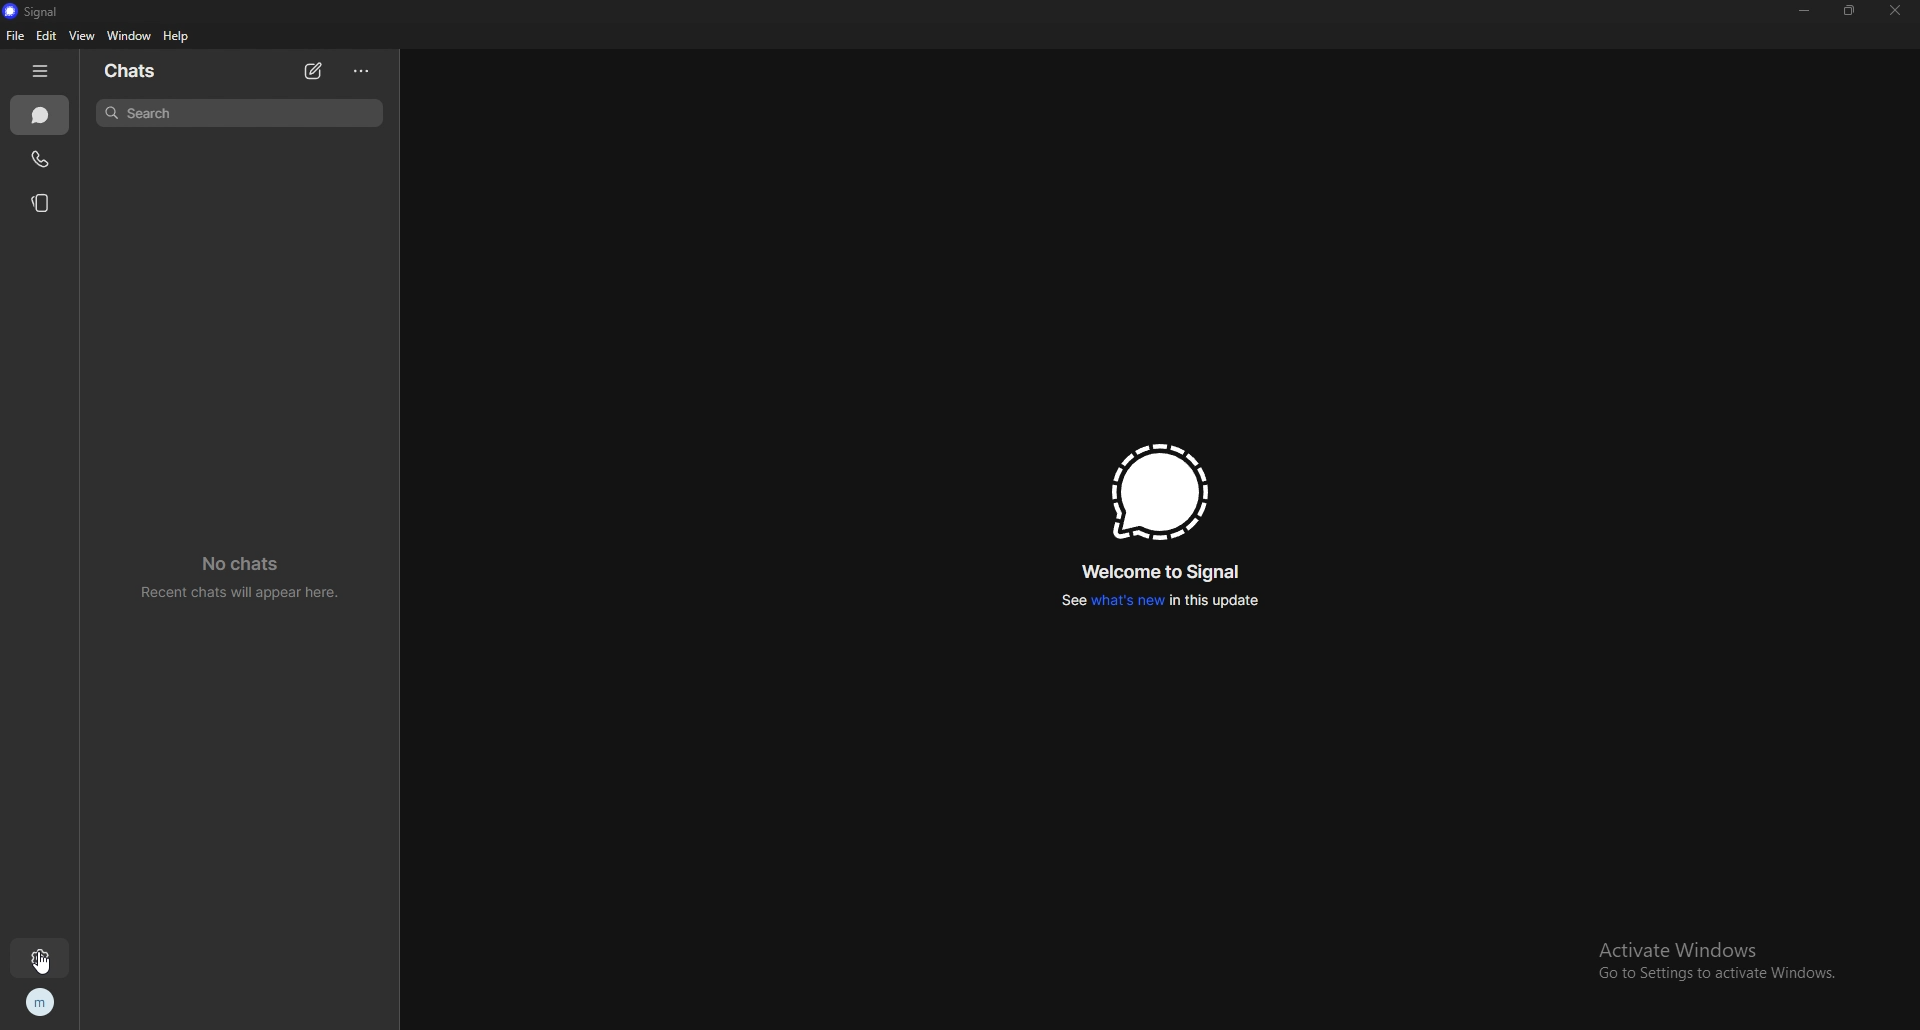  Describe the element at coordinates (14, 36) in the screenshot. I see `file` at that location.